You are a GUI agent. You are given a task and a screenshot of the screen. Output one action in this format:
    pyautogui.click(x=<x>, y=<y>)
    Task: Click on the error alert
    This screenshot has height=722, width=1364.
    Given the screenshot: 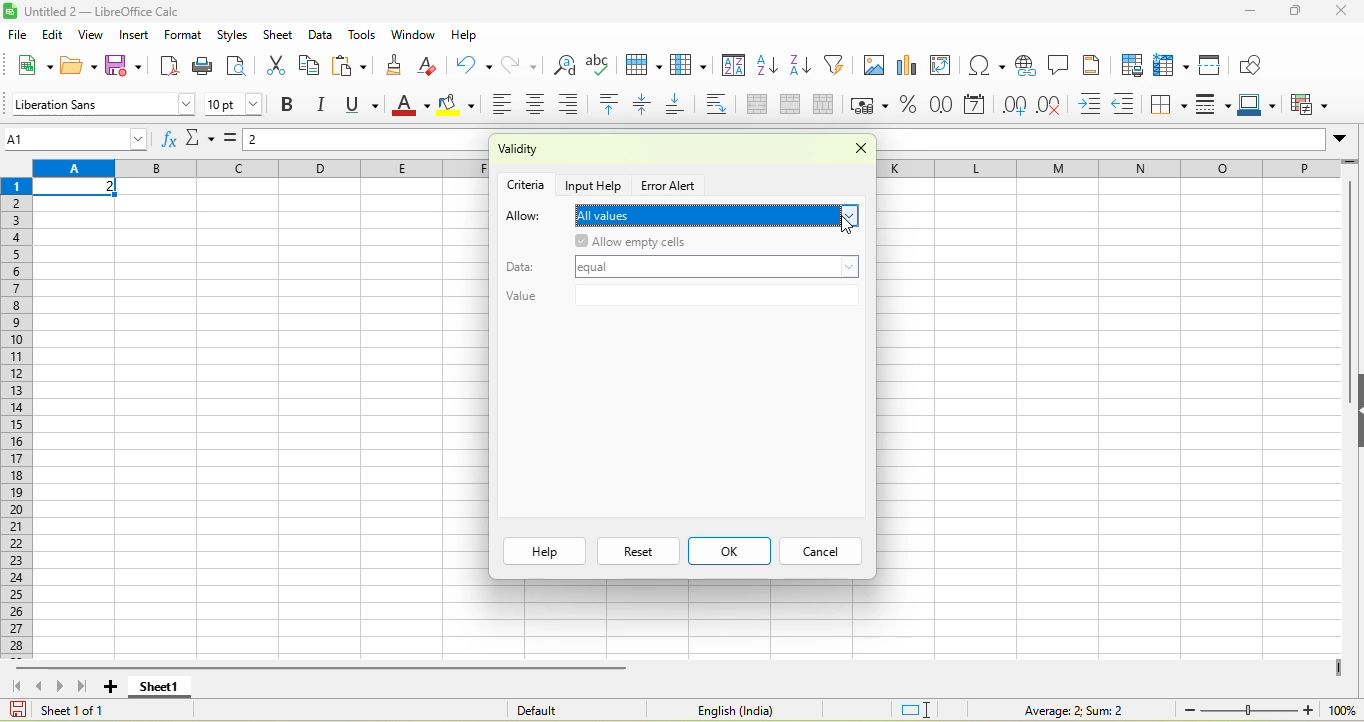 What is the action you would take?
    pyautogui.click(x=671, y=186)
    